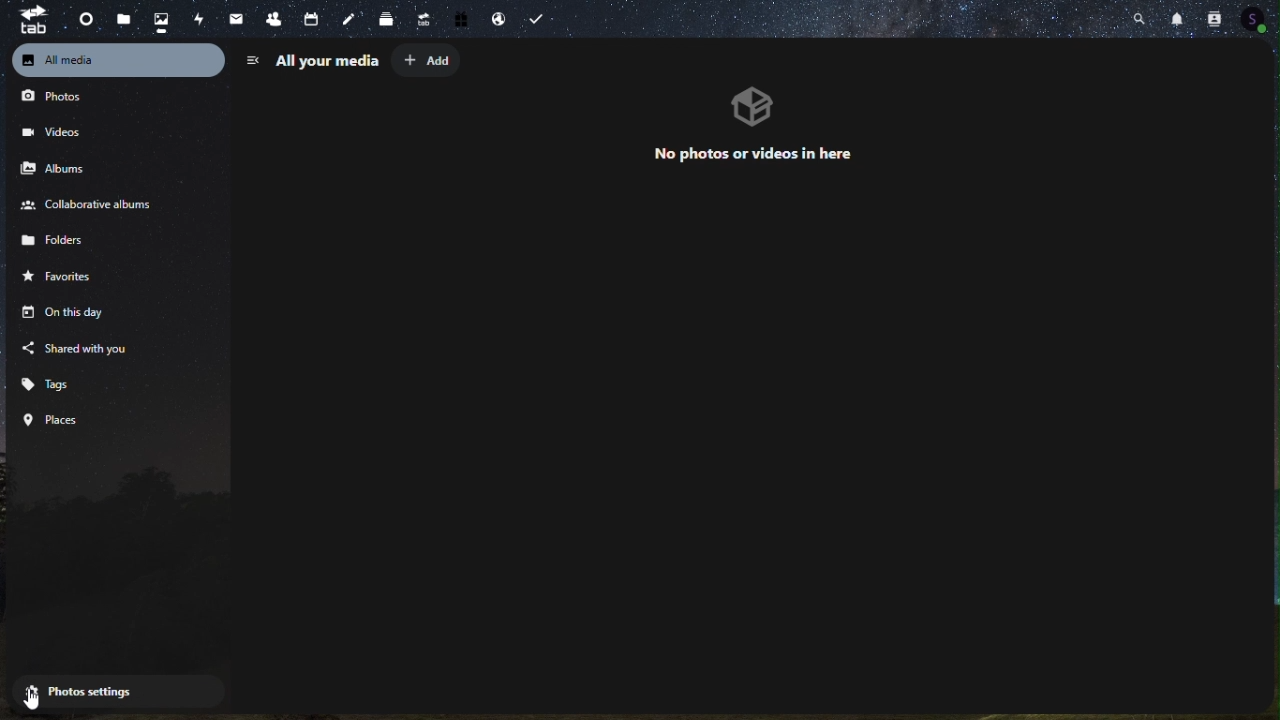 The width and height of the screenshot is (1280, 720). I want to click on free trial, so click(463, 19).